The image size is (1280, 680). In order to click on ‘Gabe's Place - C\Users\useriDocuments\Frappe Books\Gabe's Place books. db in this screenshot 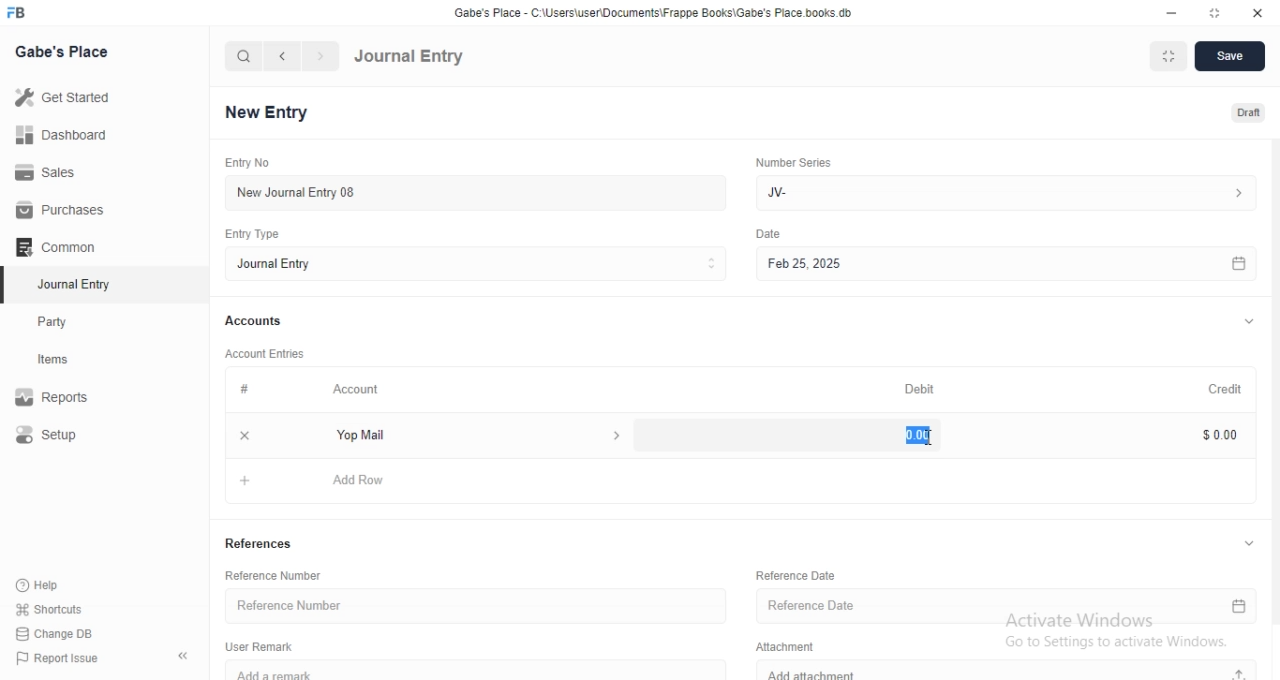, I will do `click(650, 10)`.